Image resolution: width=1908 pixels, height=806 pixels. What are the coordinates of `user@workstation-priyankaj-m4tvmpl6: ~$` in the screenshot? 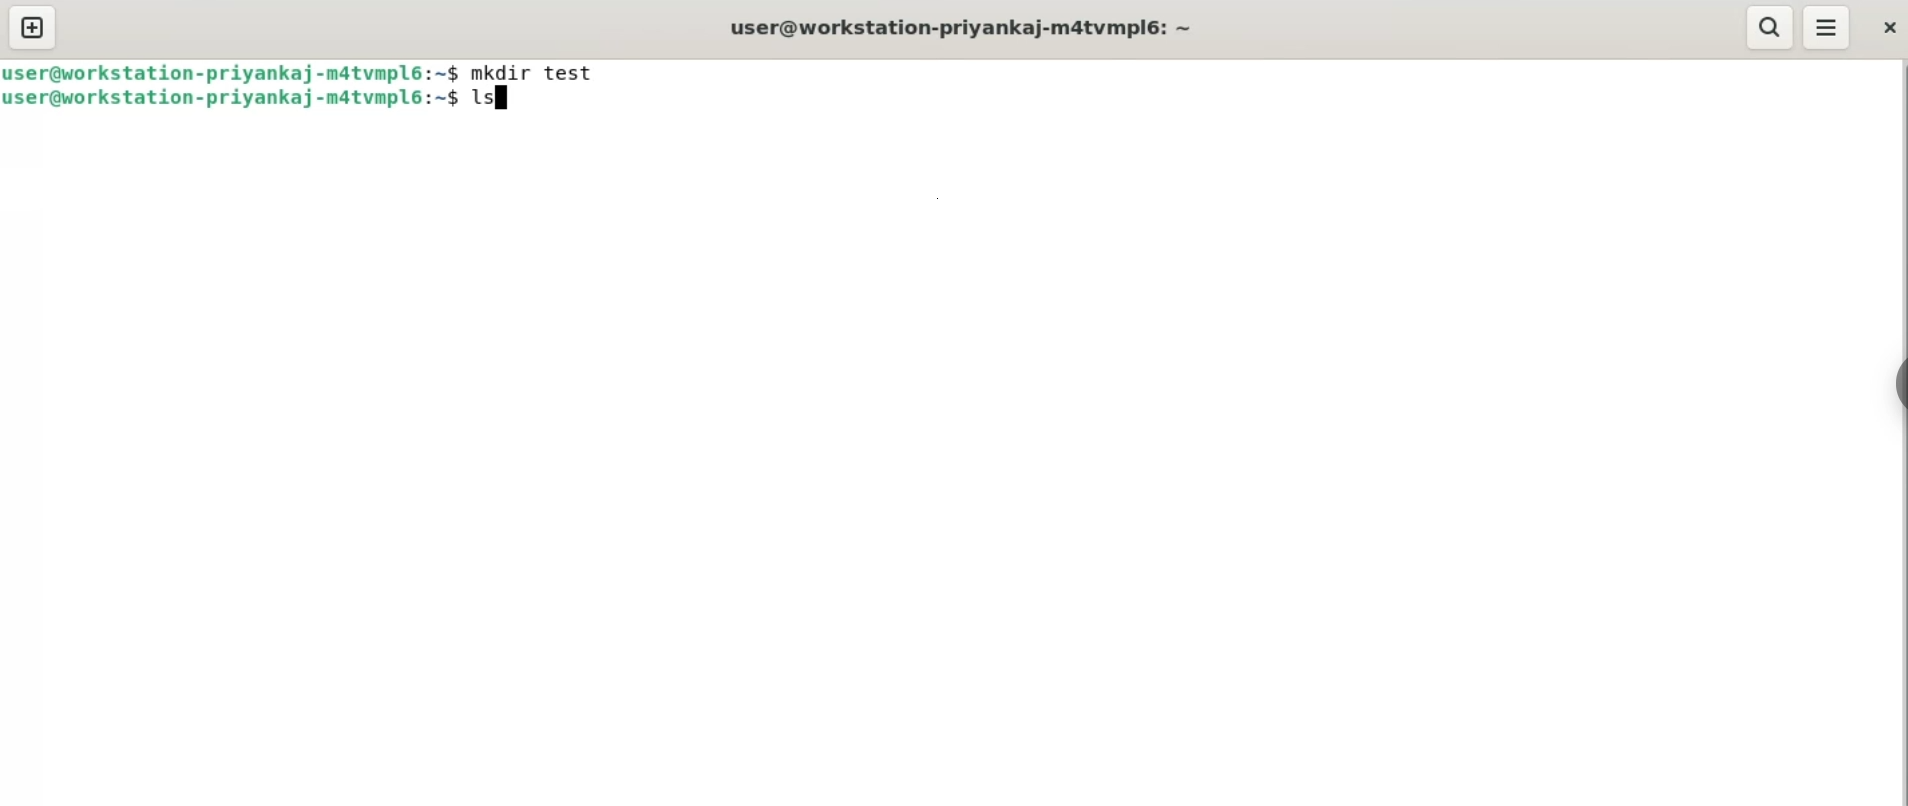 It's located at (232, 72).